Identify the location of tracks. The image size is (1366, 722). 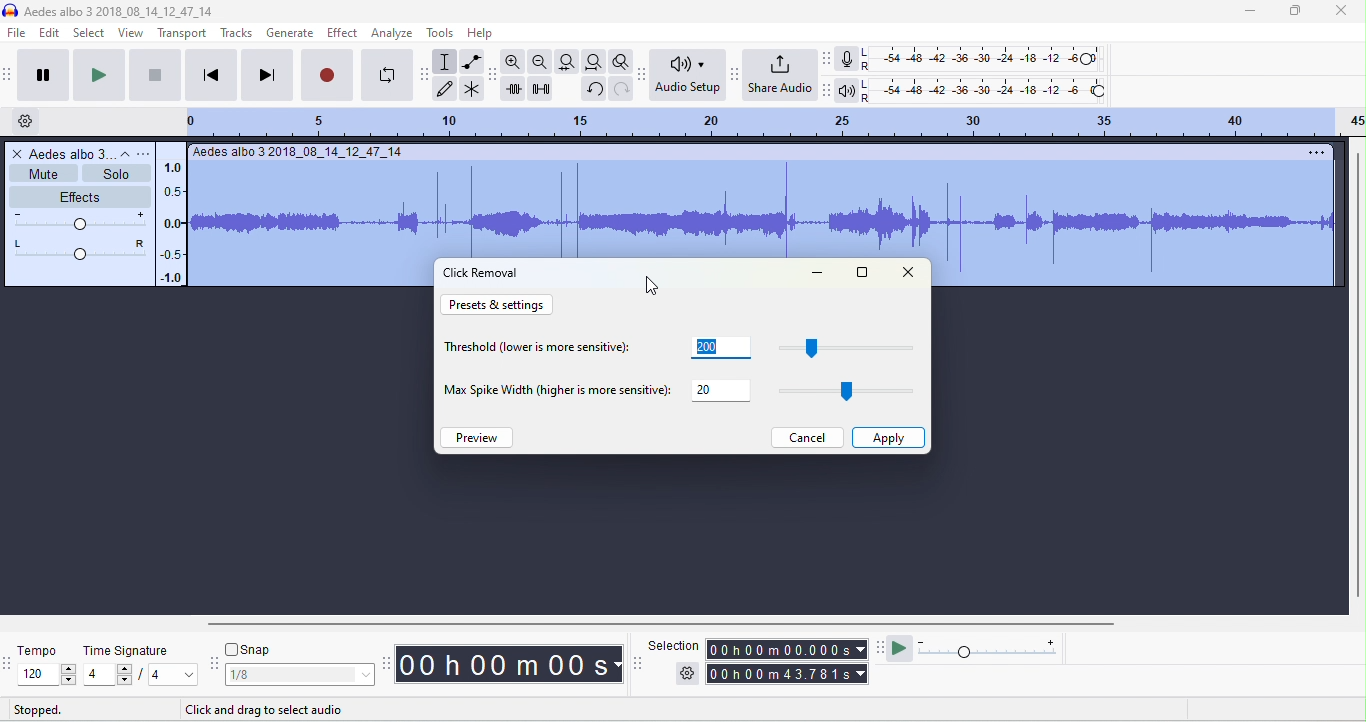
(236, 34).